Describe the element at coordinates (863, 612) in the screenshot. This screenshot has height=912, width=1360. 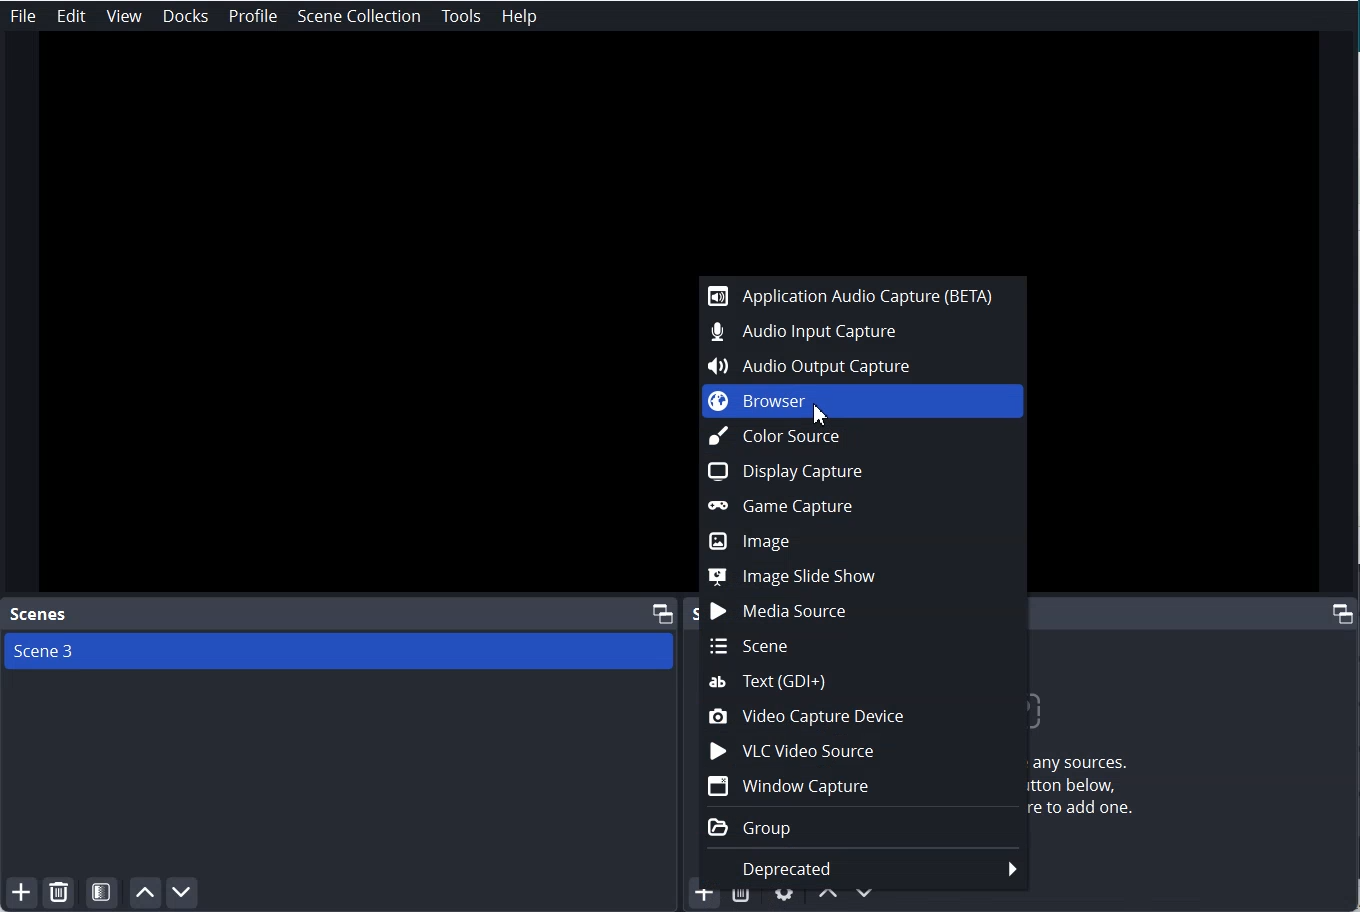
I see `Media Source` at that location.